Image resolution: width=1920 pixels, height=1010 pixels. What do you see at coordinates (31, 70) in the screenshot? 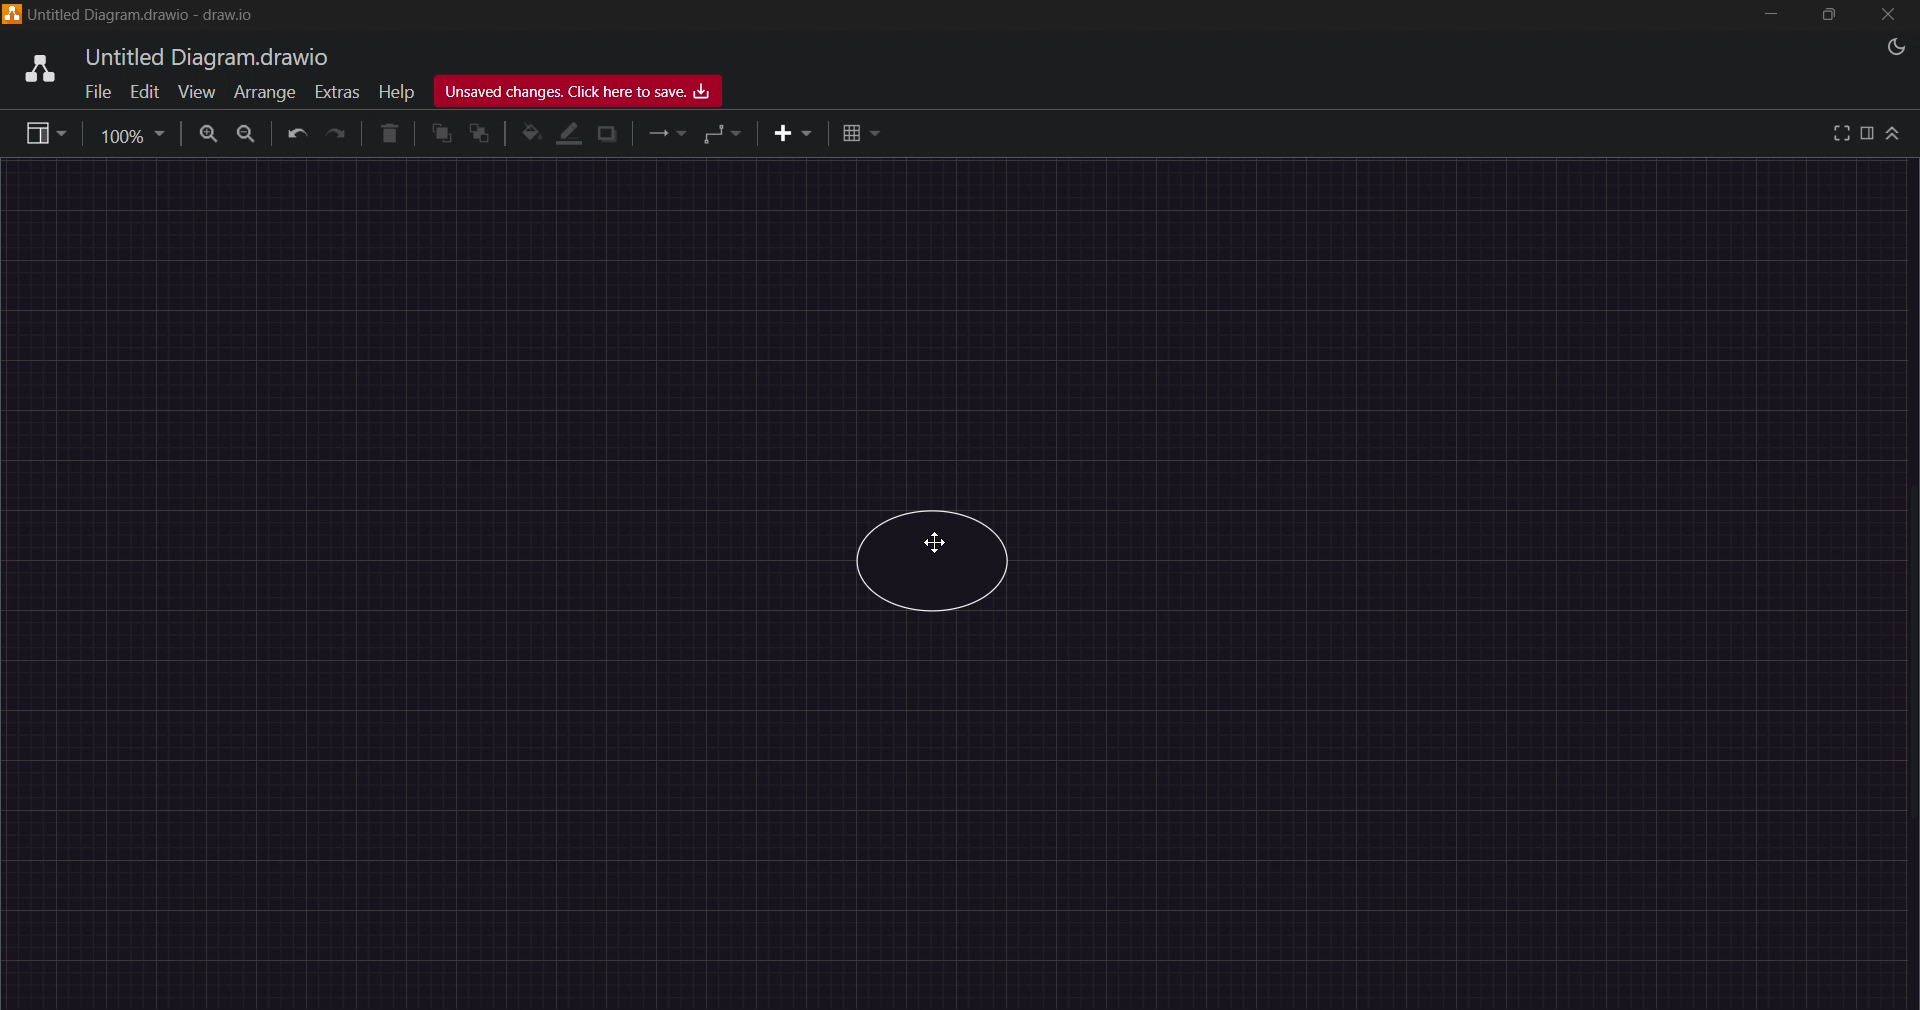
I see `draw.io logo` at bounding box center [31, 70].